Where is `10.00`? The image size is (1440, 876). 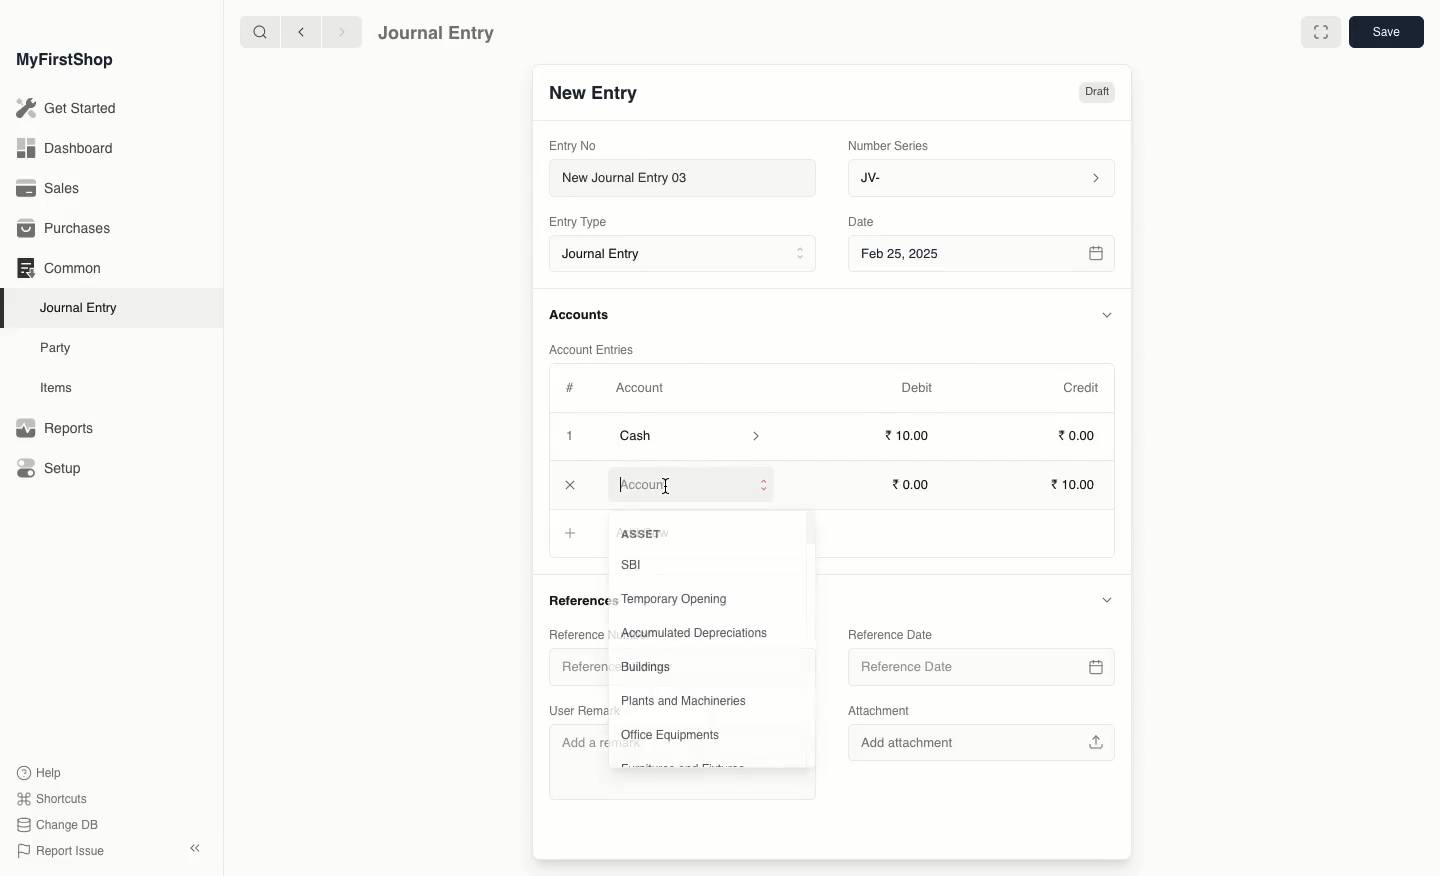
10.00 is located at coordinates (913, 436).